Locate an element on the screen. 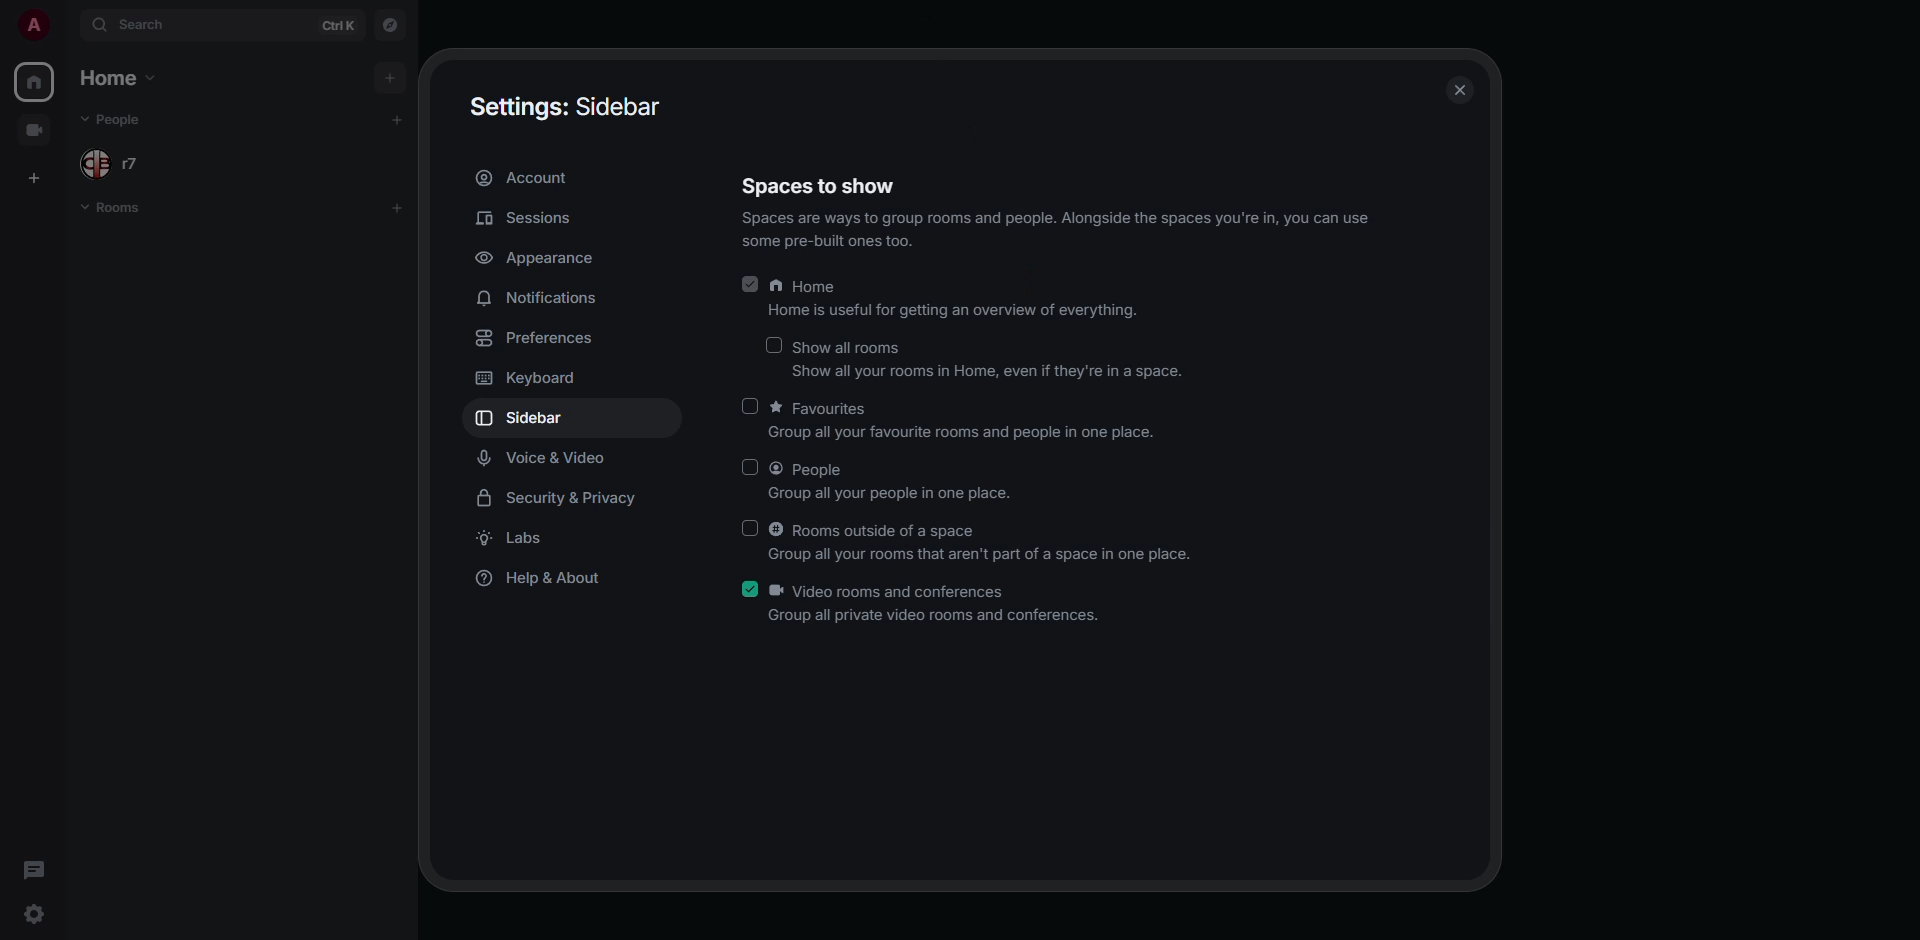 This screenshot has height=940, width=1920. search is located at coordinates (136, 24).